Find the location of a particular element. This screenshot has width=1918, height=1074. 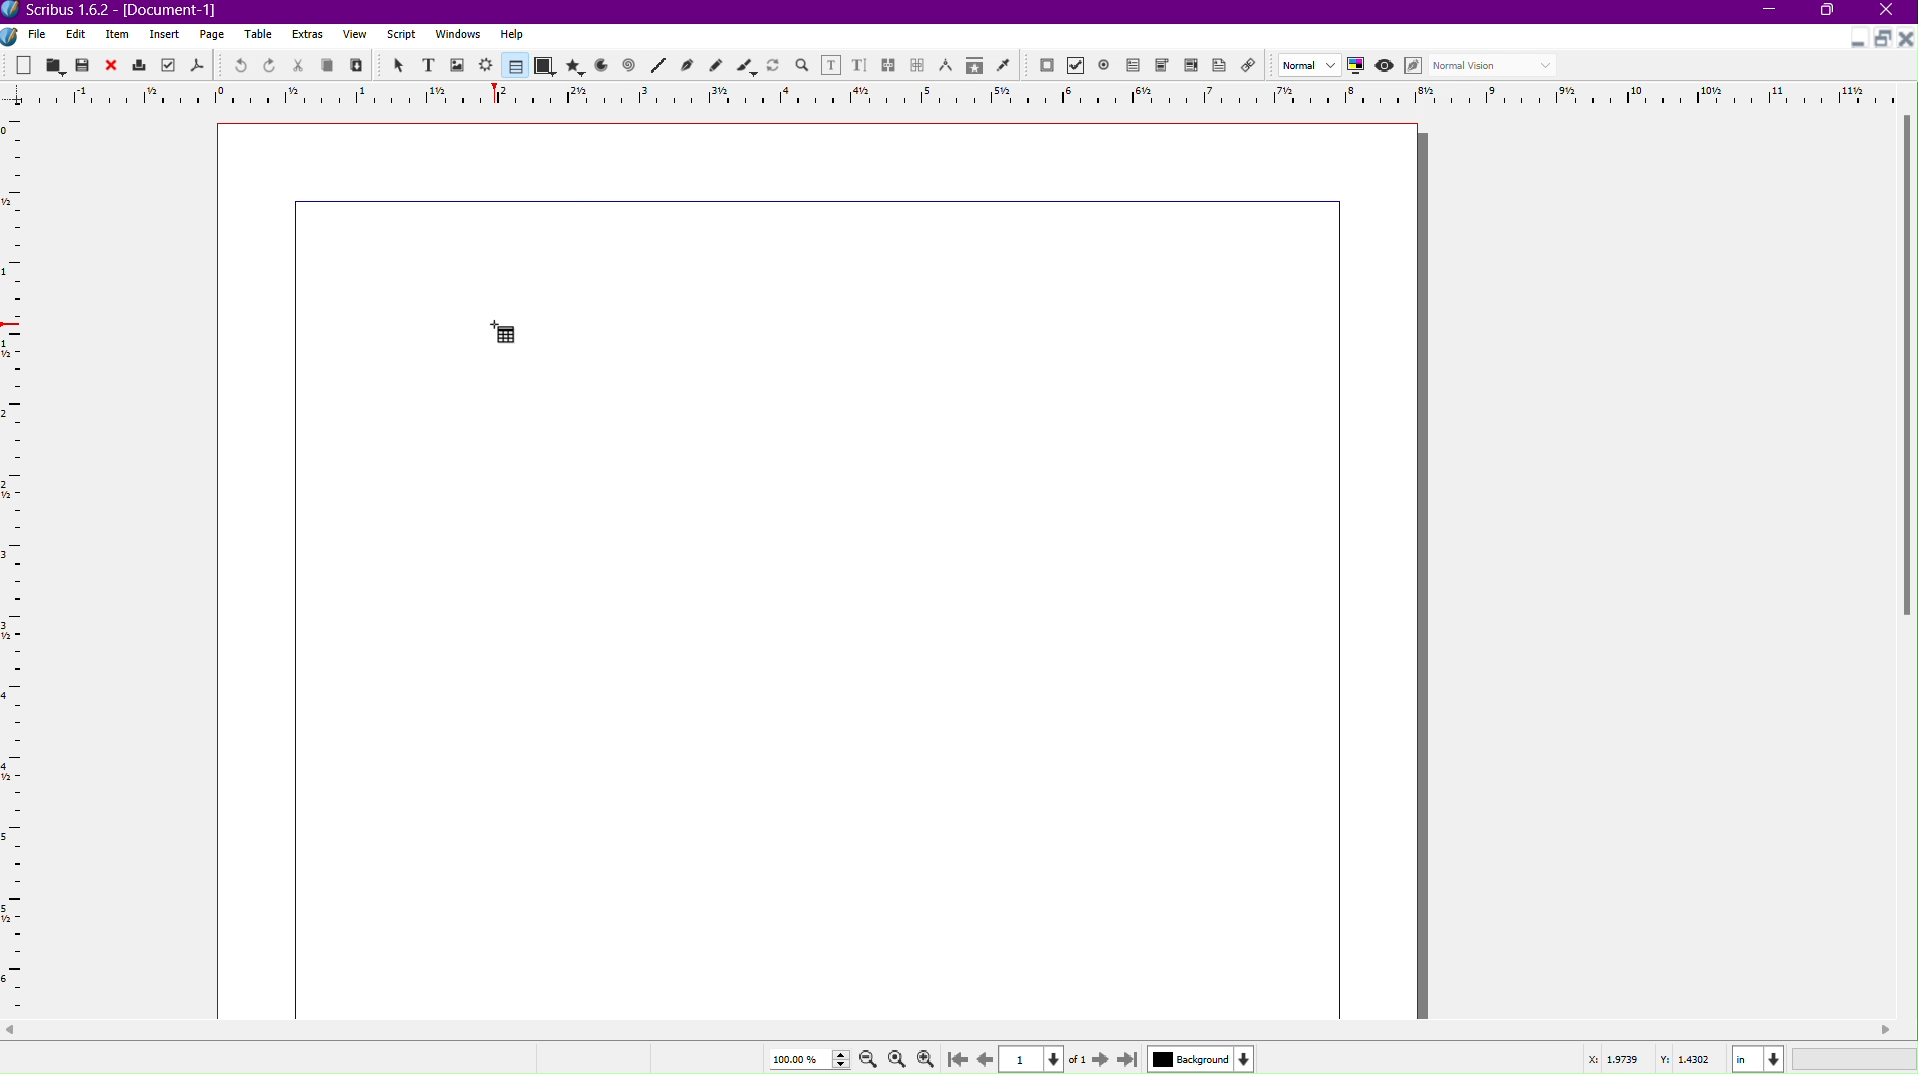

Close is located at coordinates (1892, 12).